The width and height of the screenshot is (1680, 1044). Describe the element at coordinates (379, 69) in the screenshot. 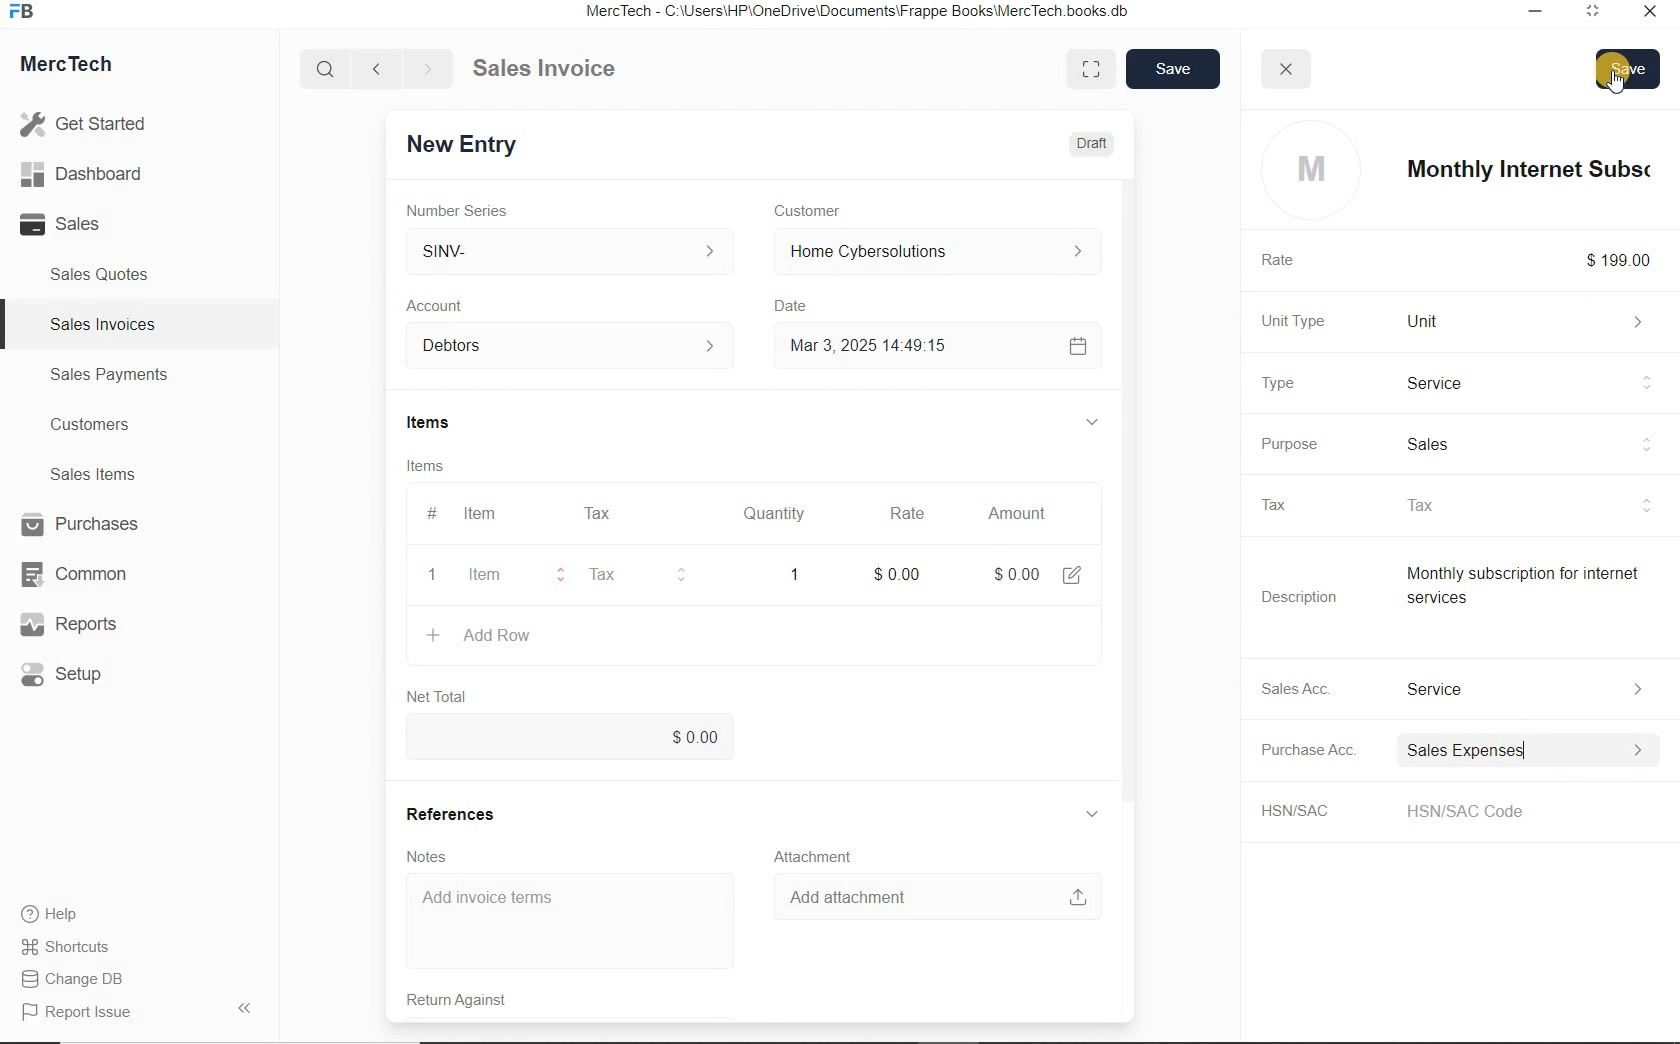

I see `Go back` at that location.